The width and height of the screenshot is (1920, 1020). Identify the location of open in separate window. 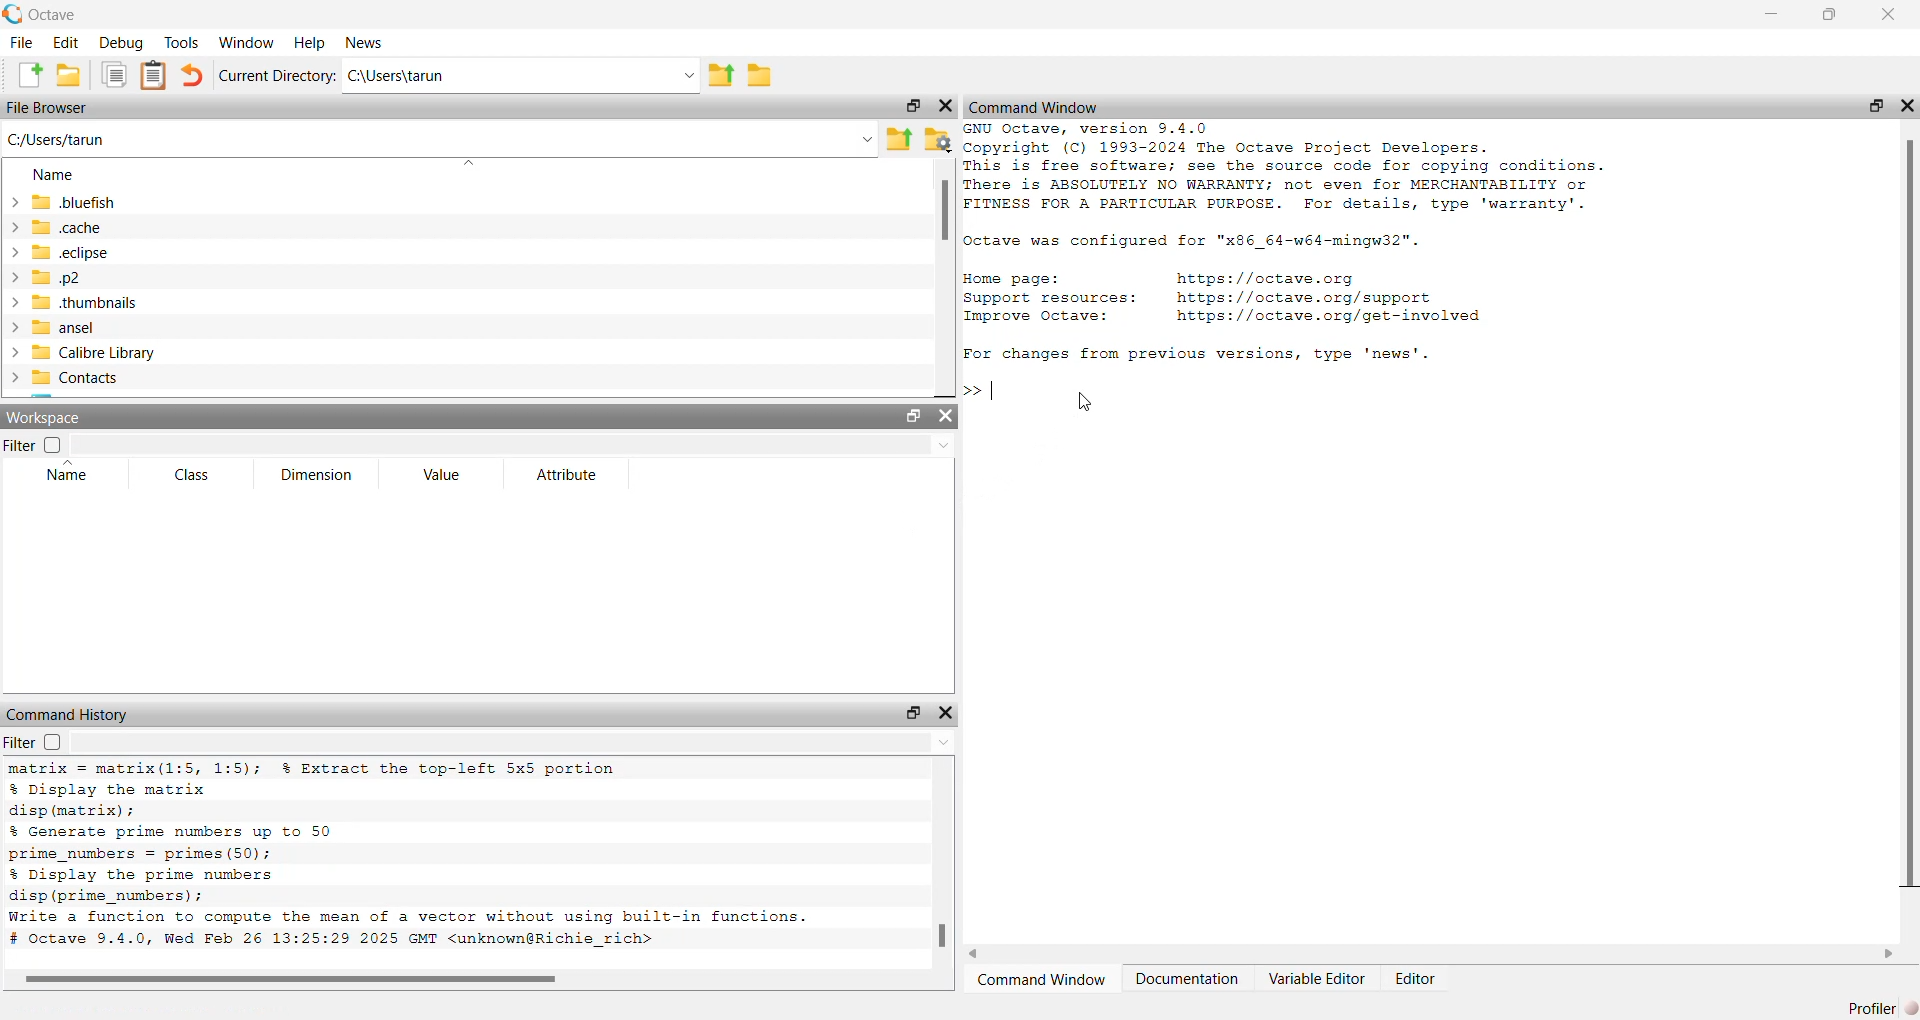
(915, 713).